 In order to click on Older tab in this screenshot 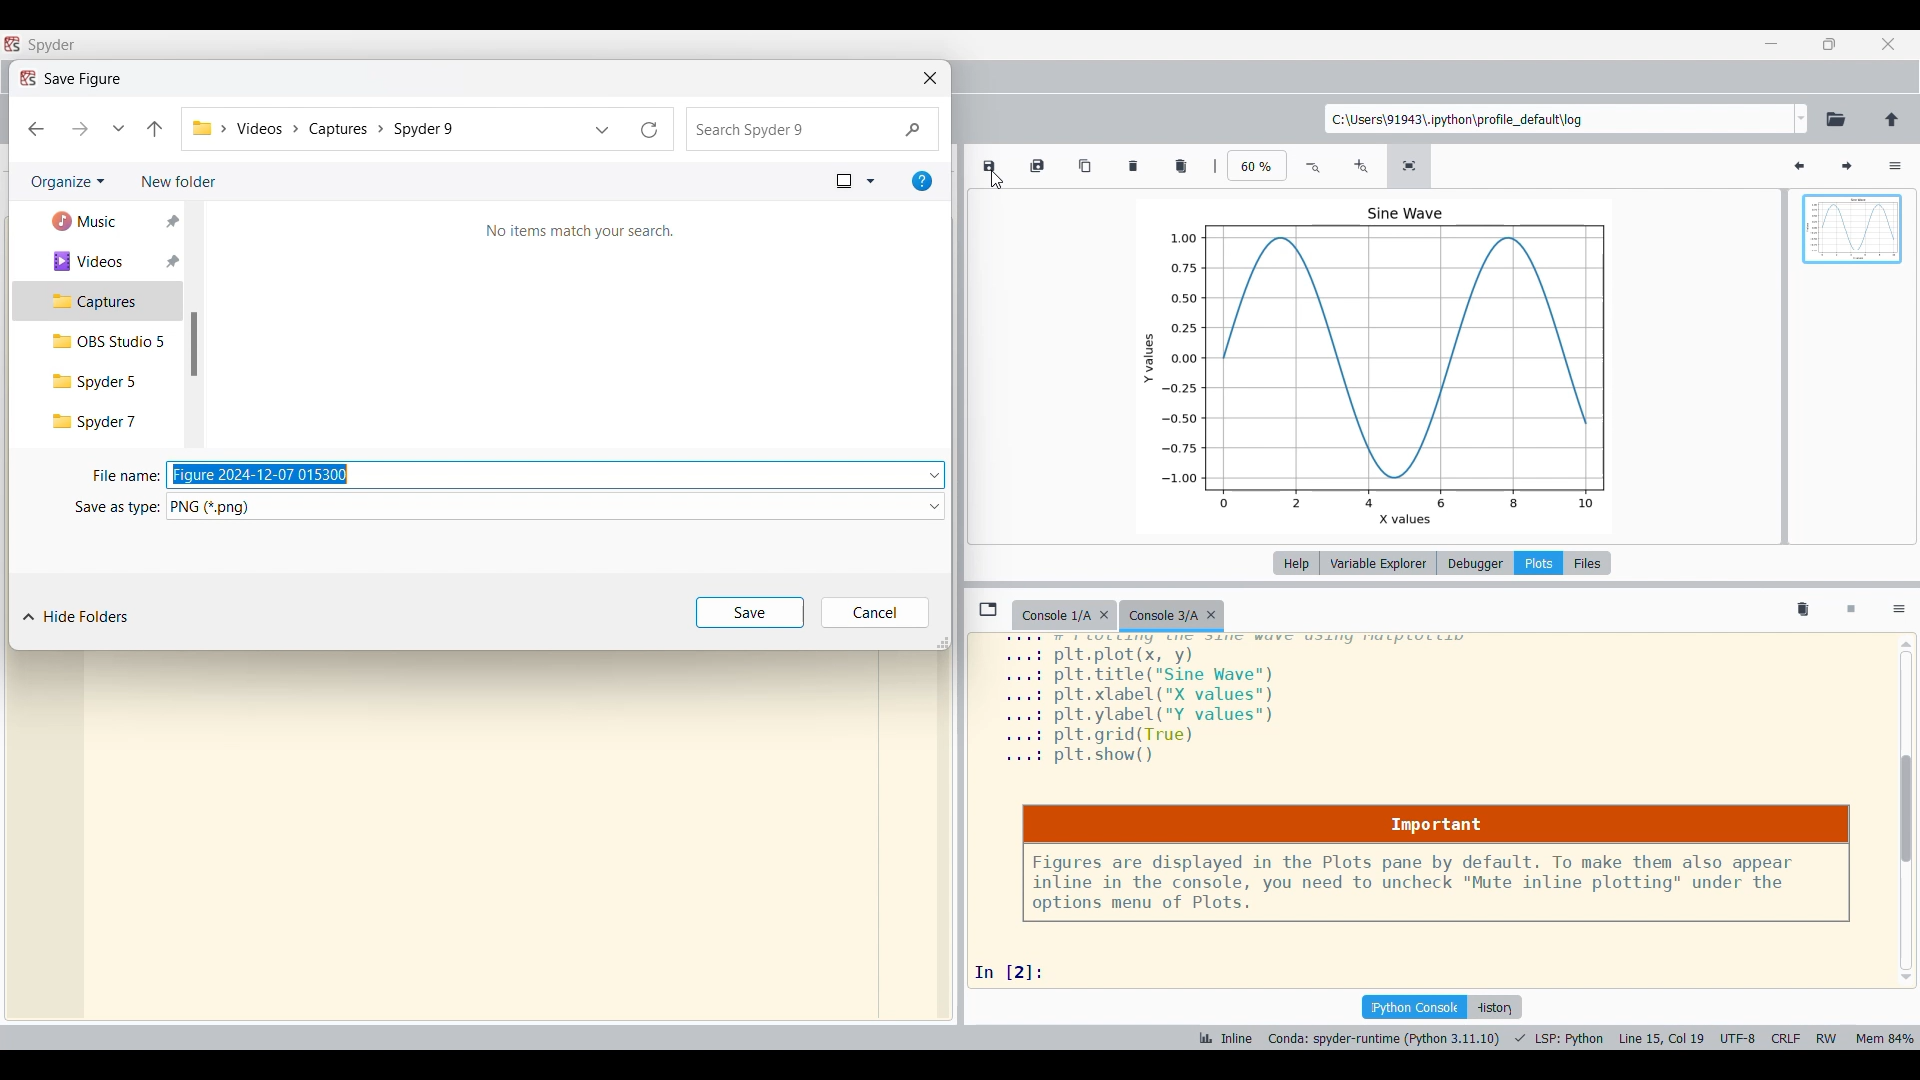, I will do `click(1064, 616)`.